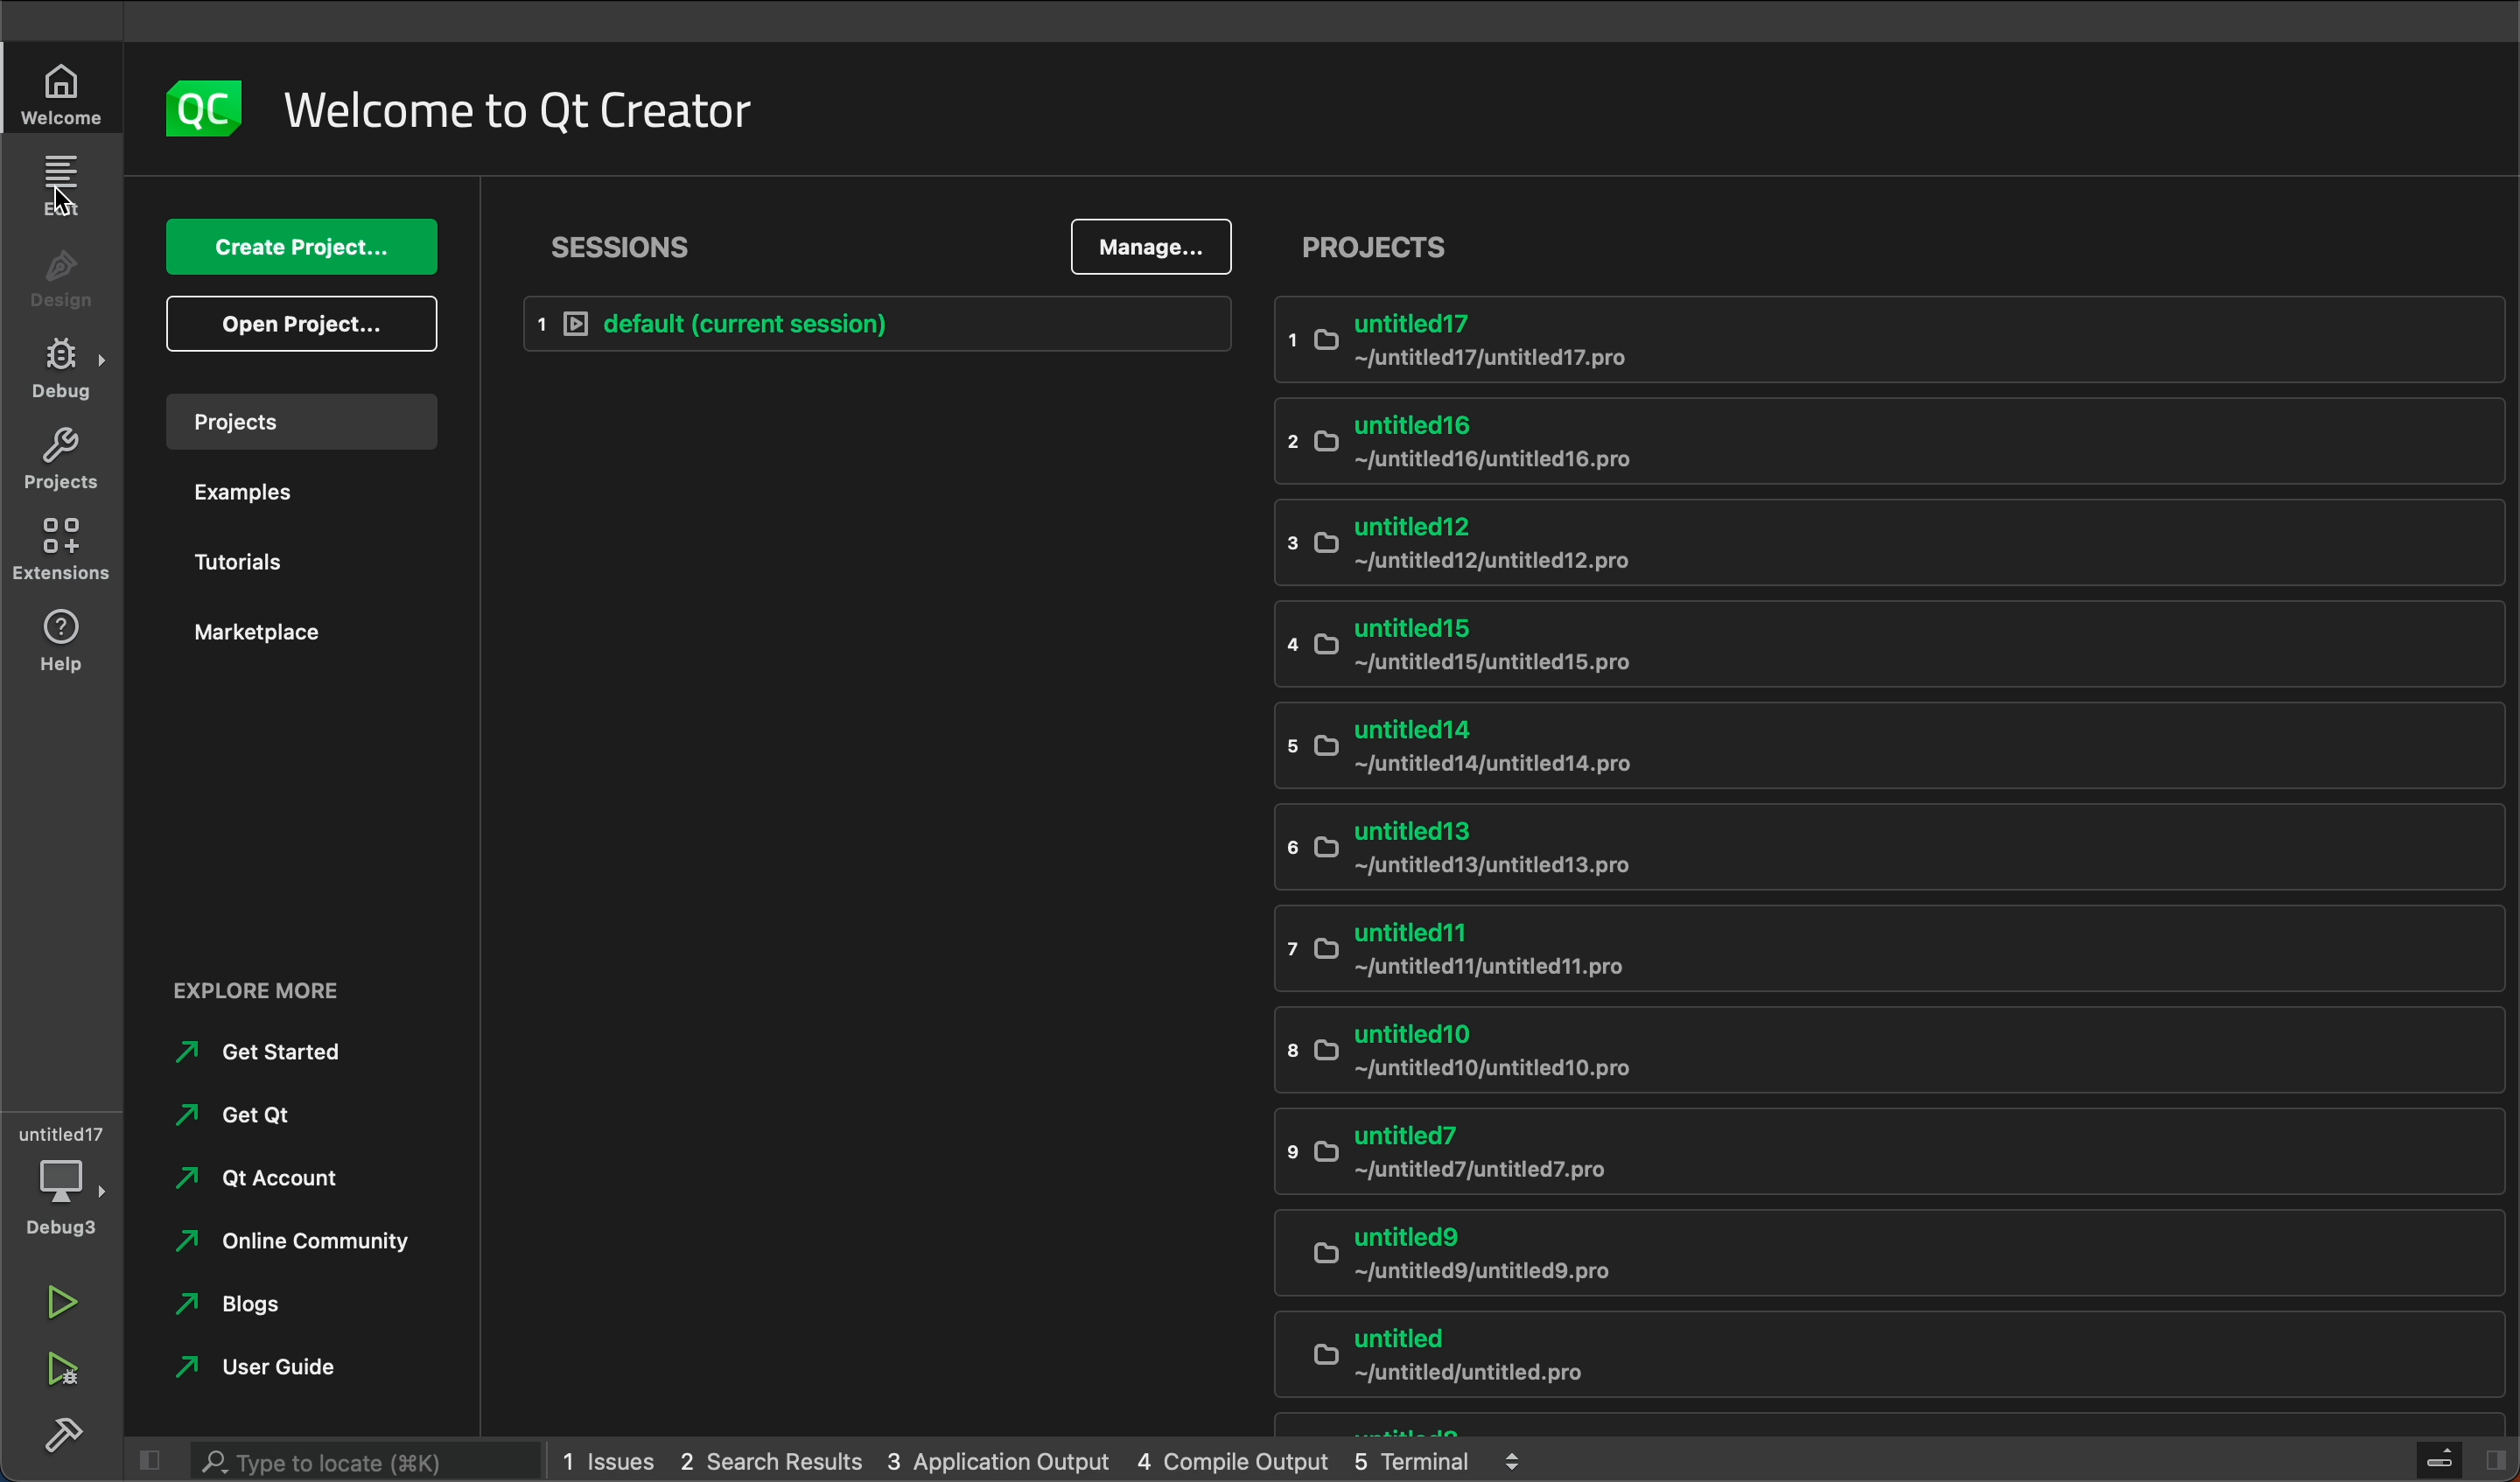 The width and height of the screenshot is (2520, 1482). I want to click on untitled13, so click(1846, 849).